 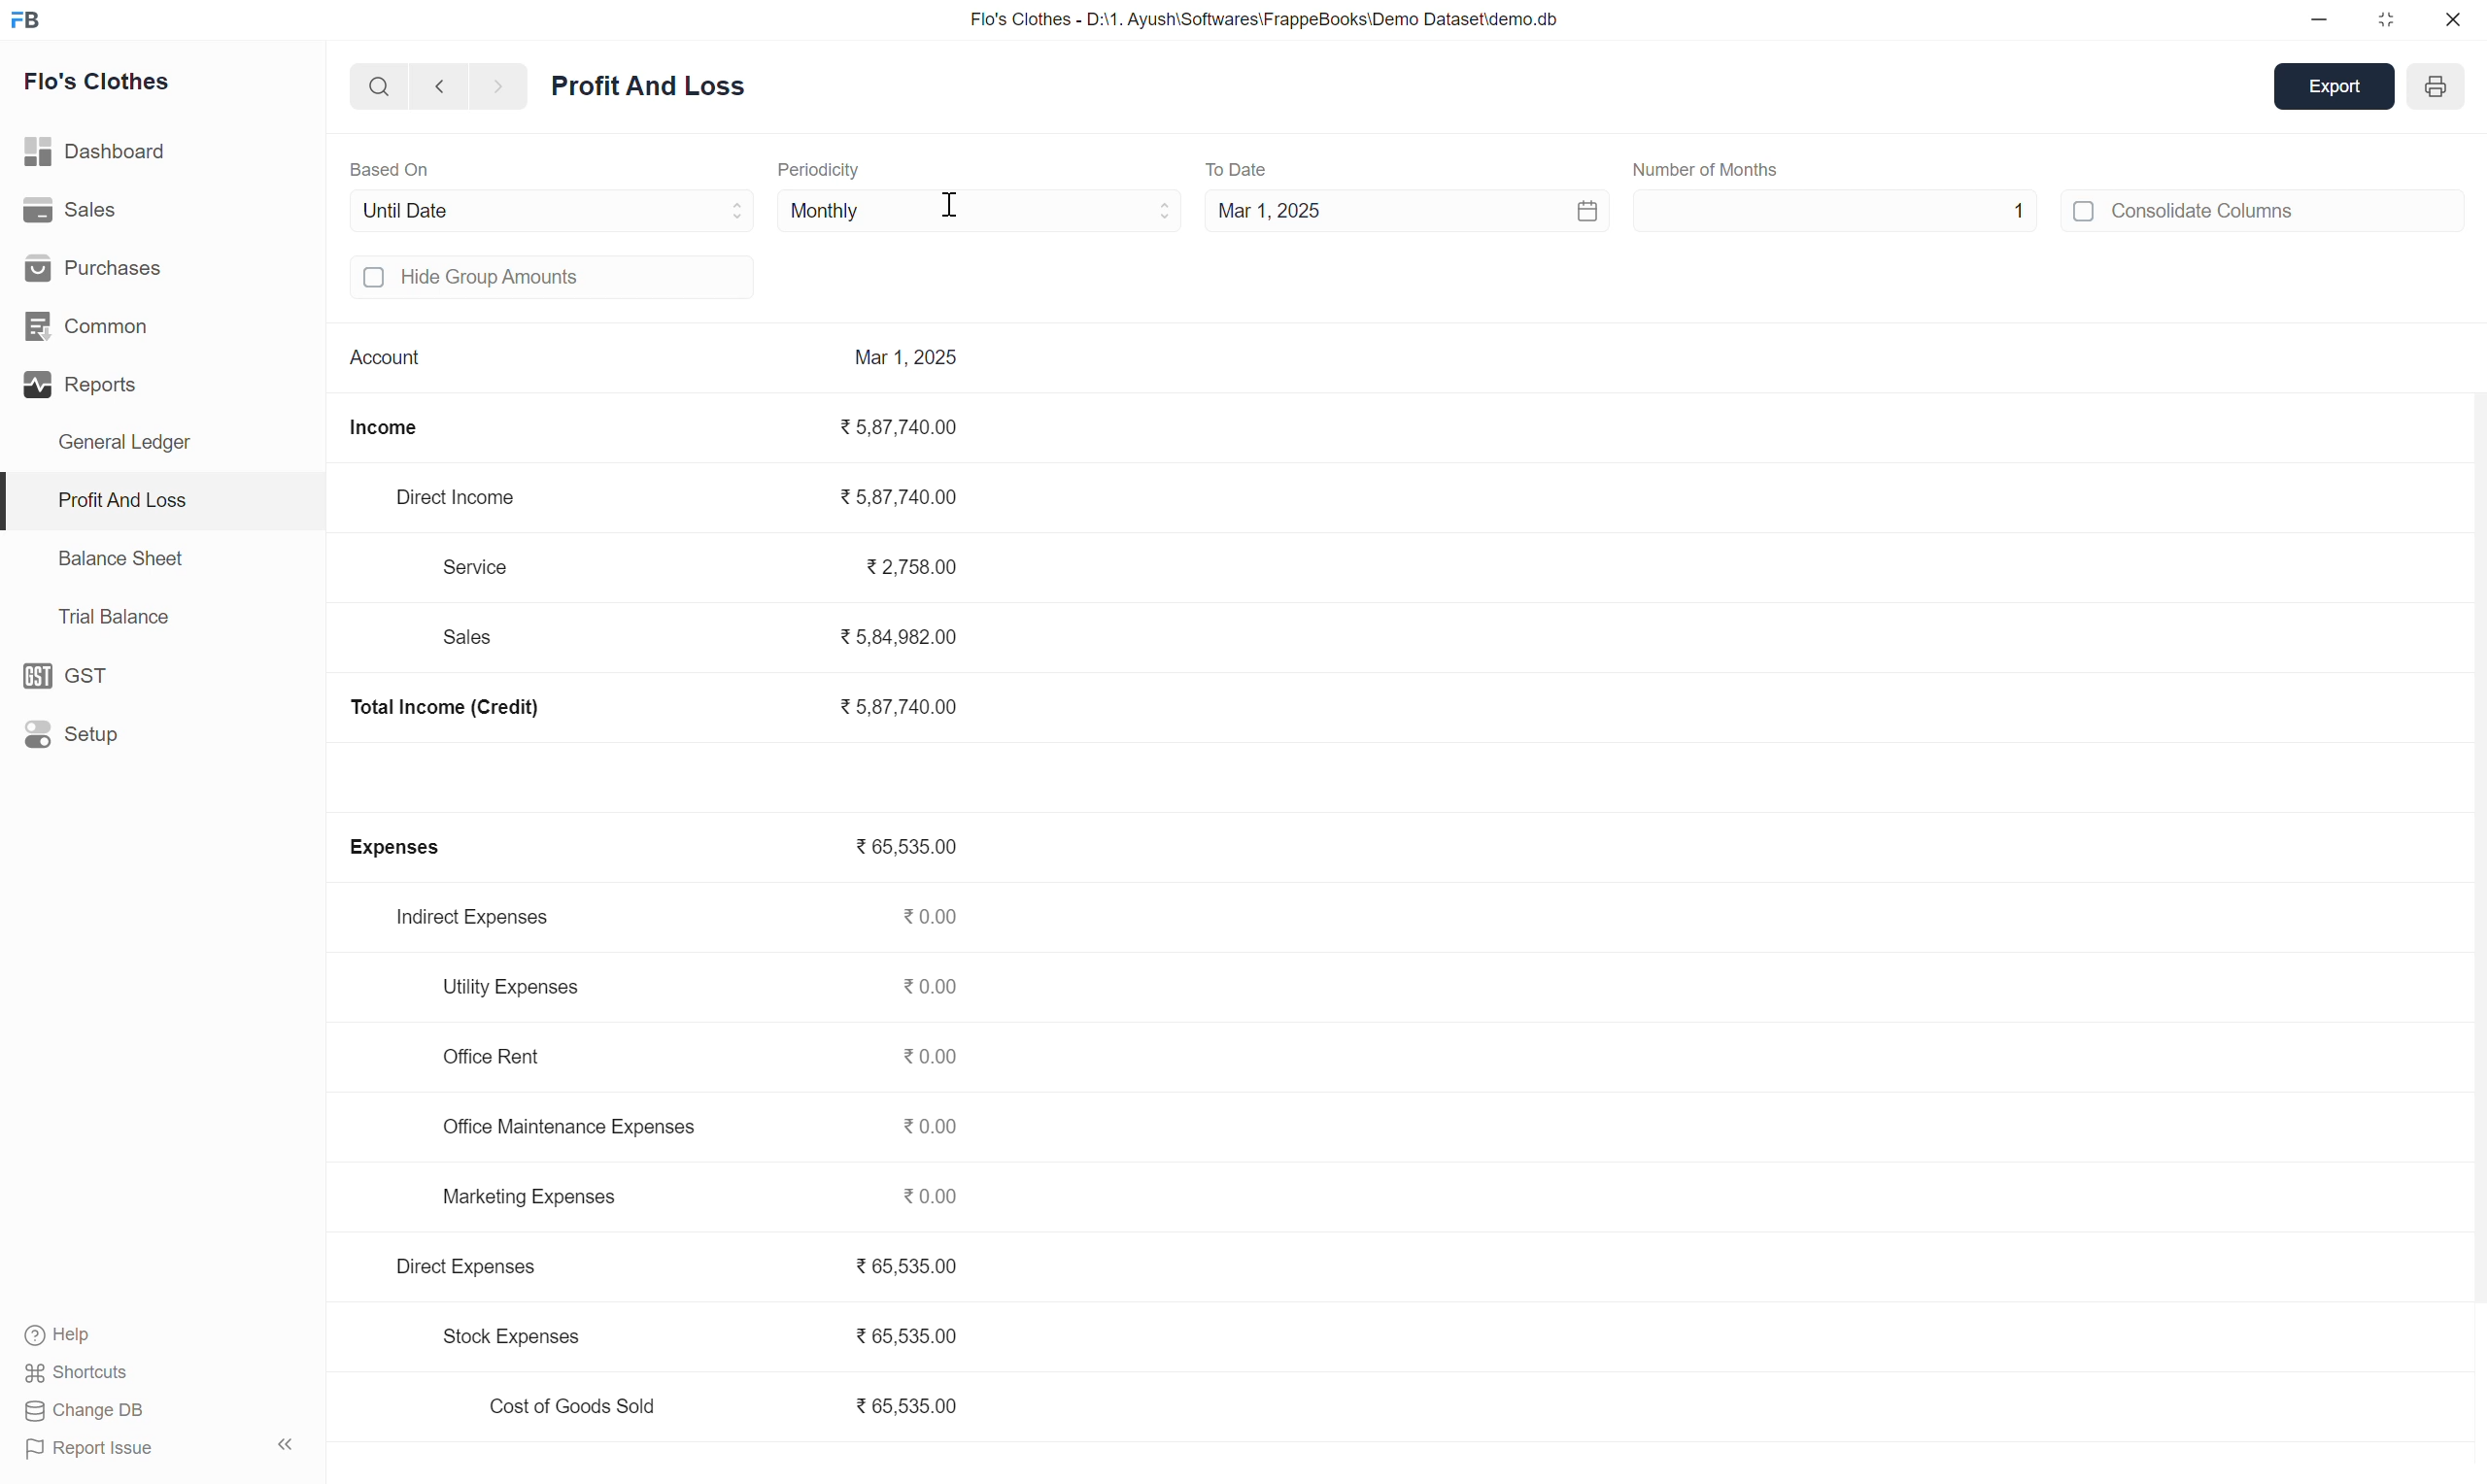 What do you see at coordinates (937, 1058) in the screenshot?
I see `₹0.00` at bounding box center [937, 1058].